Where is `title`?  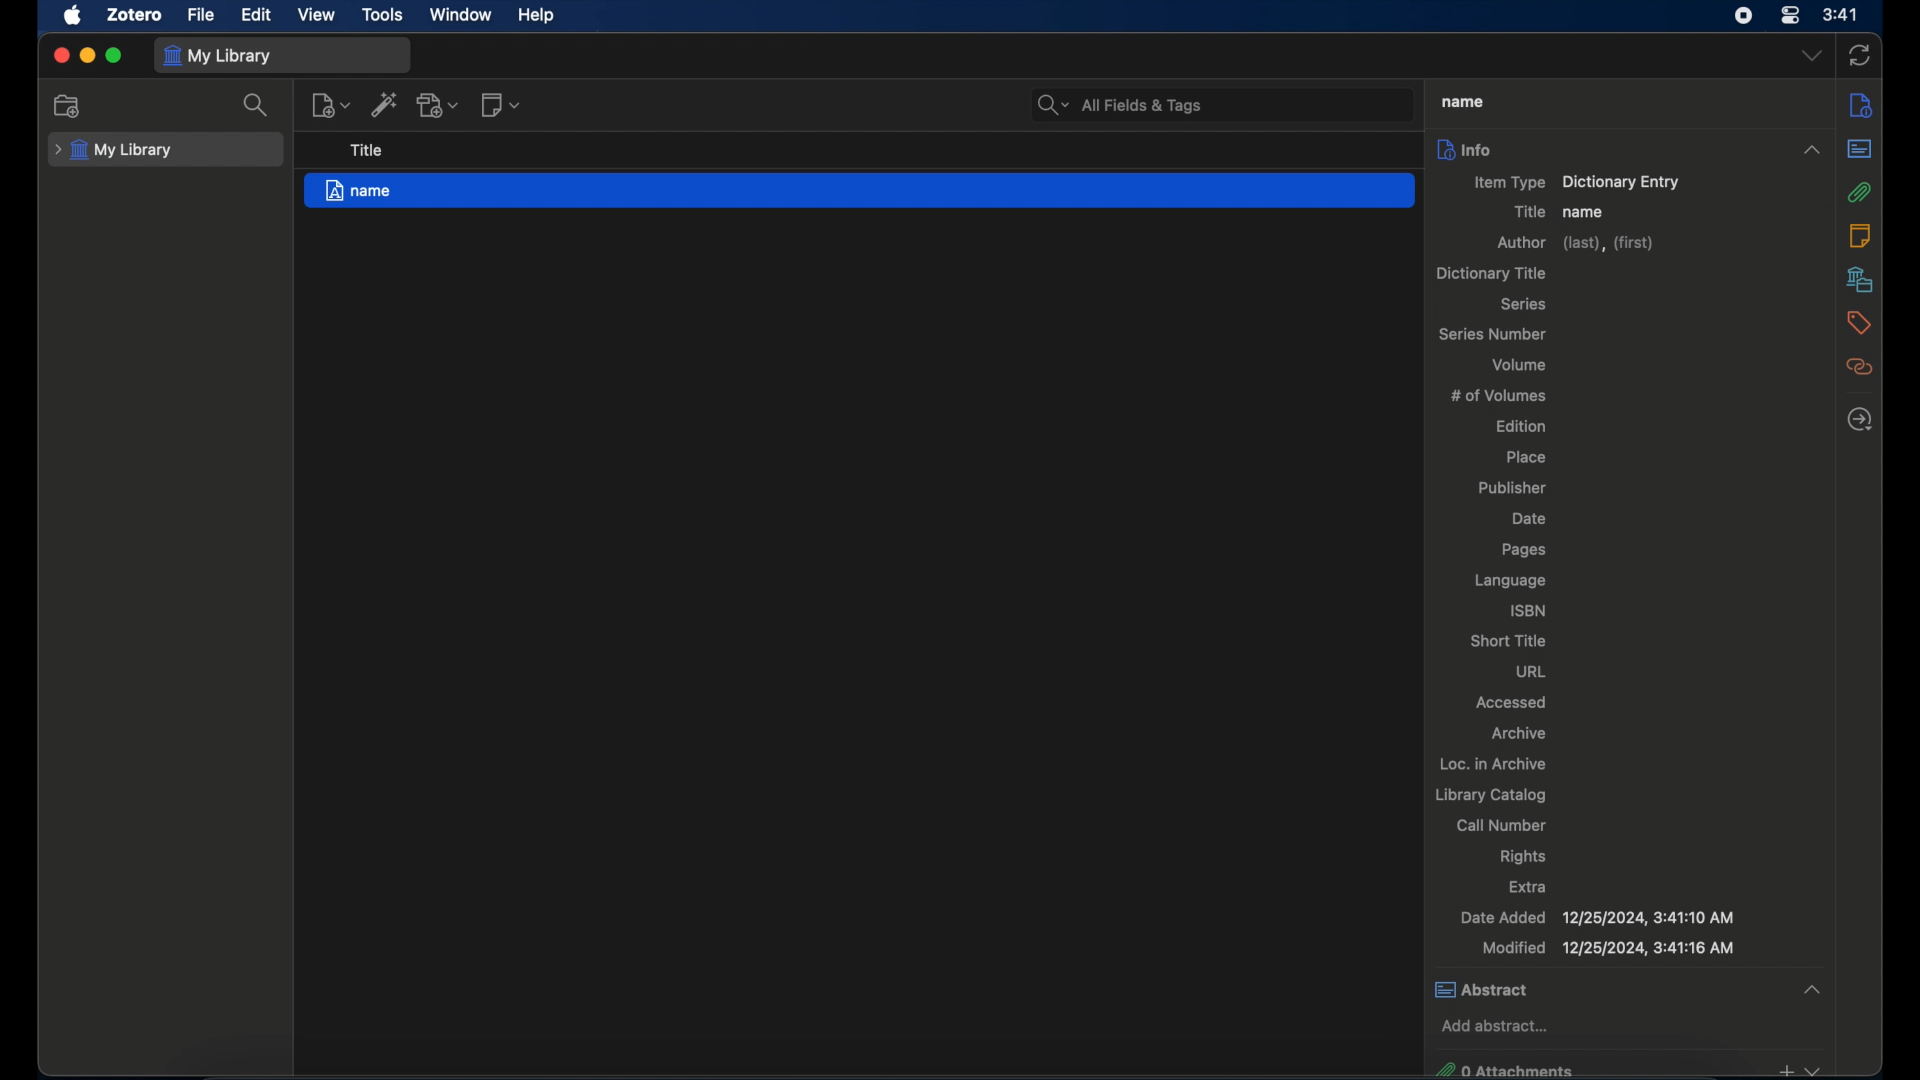 title is located at coordinates (368, 151).